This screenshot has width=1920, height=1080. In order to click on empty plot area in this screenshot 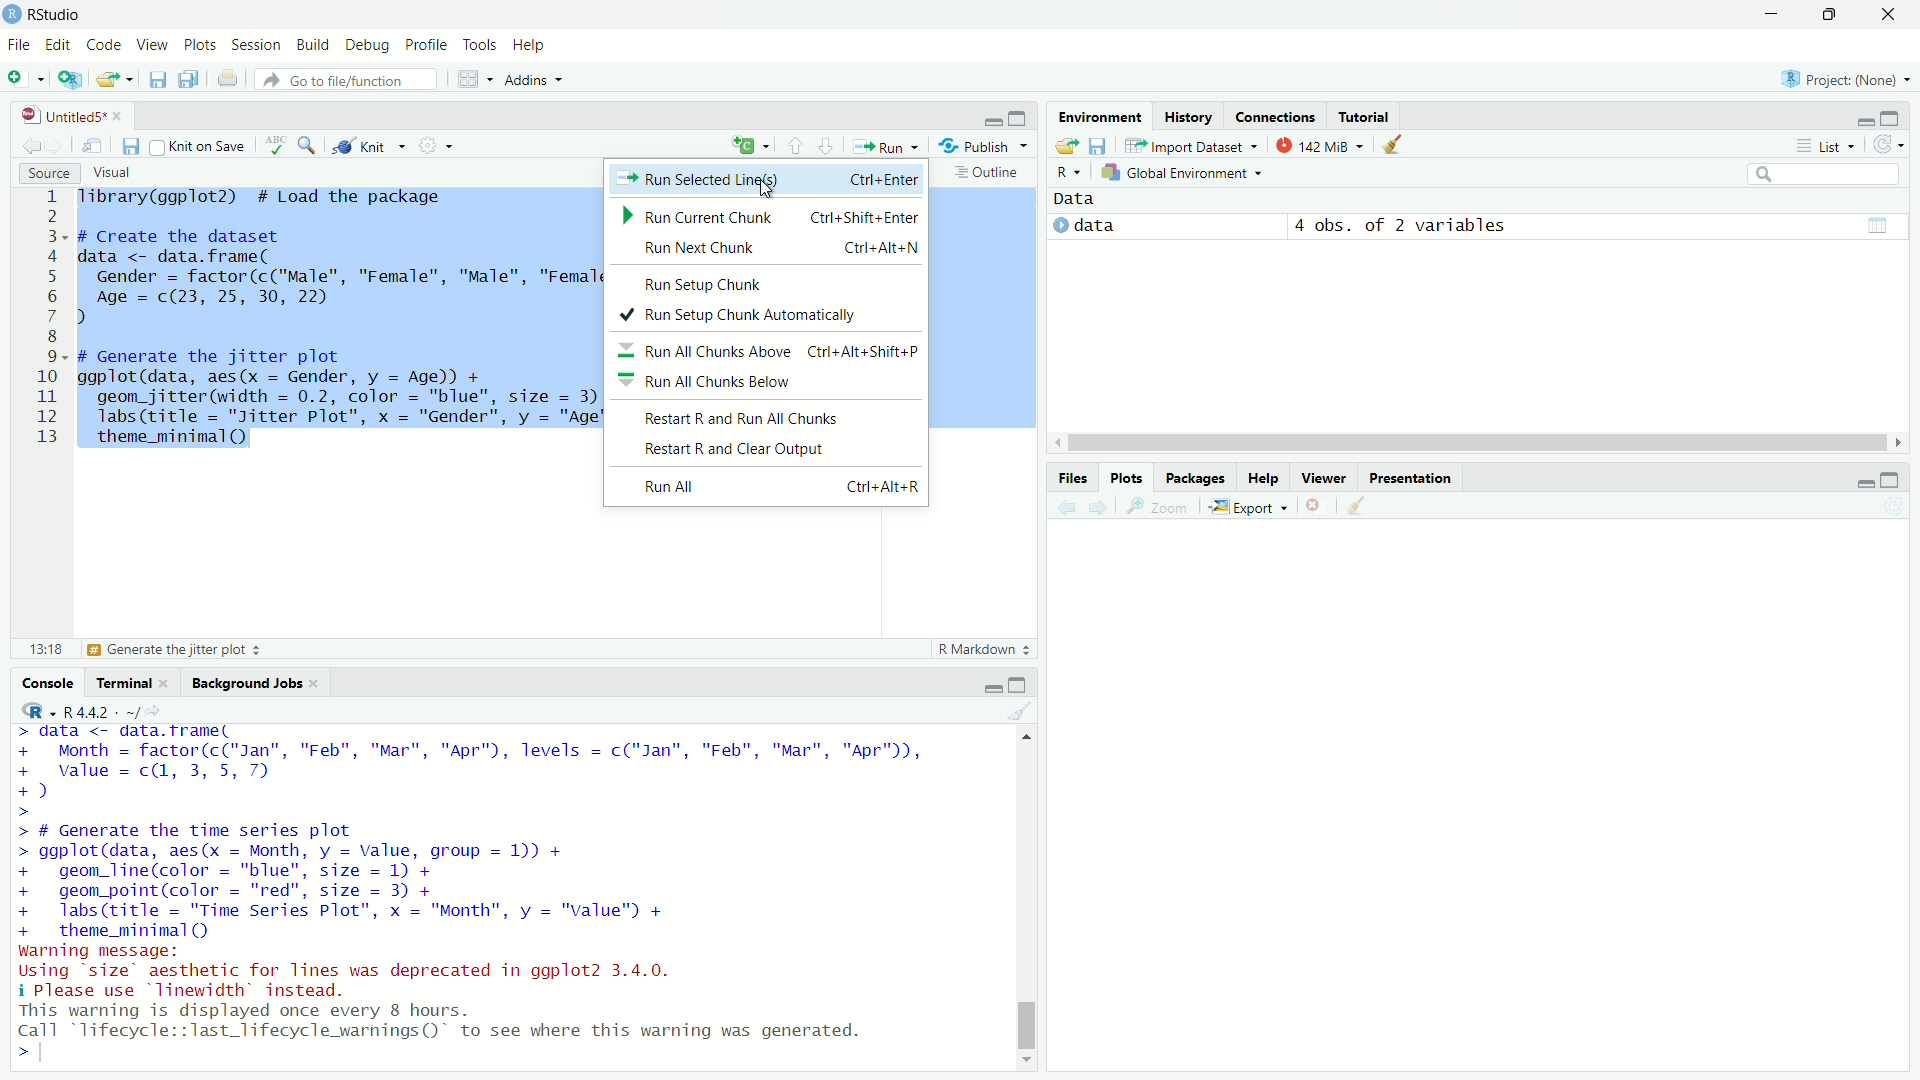, I will do `click(1490, 812)`.